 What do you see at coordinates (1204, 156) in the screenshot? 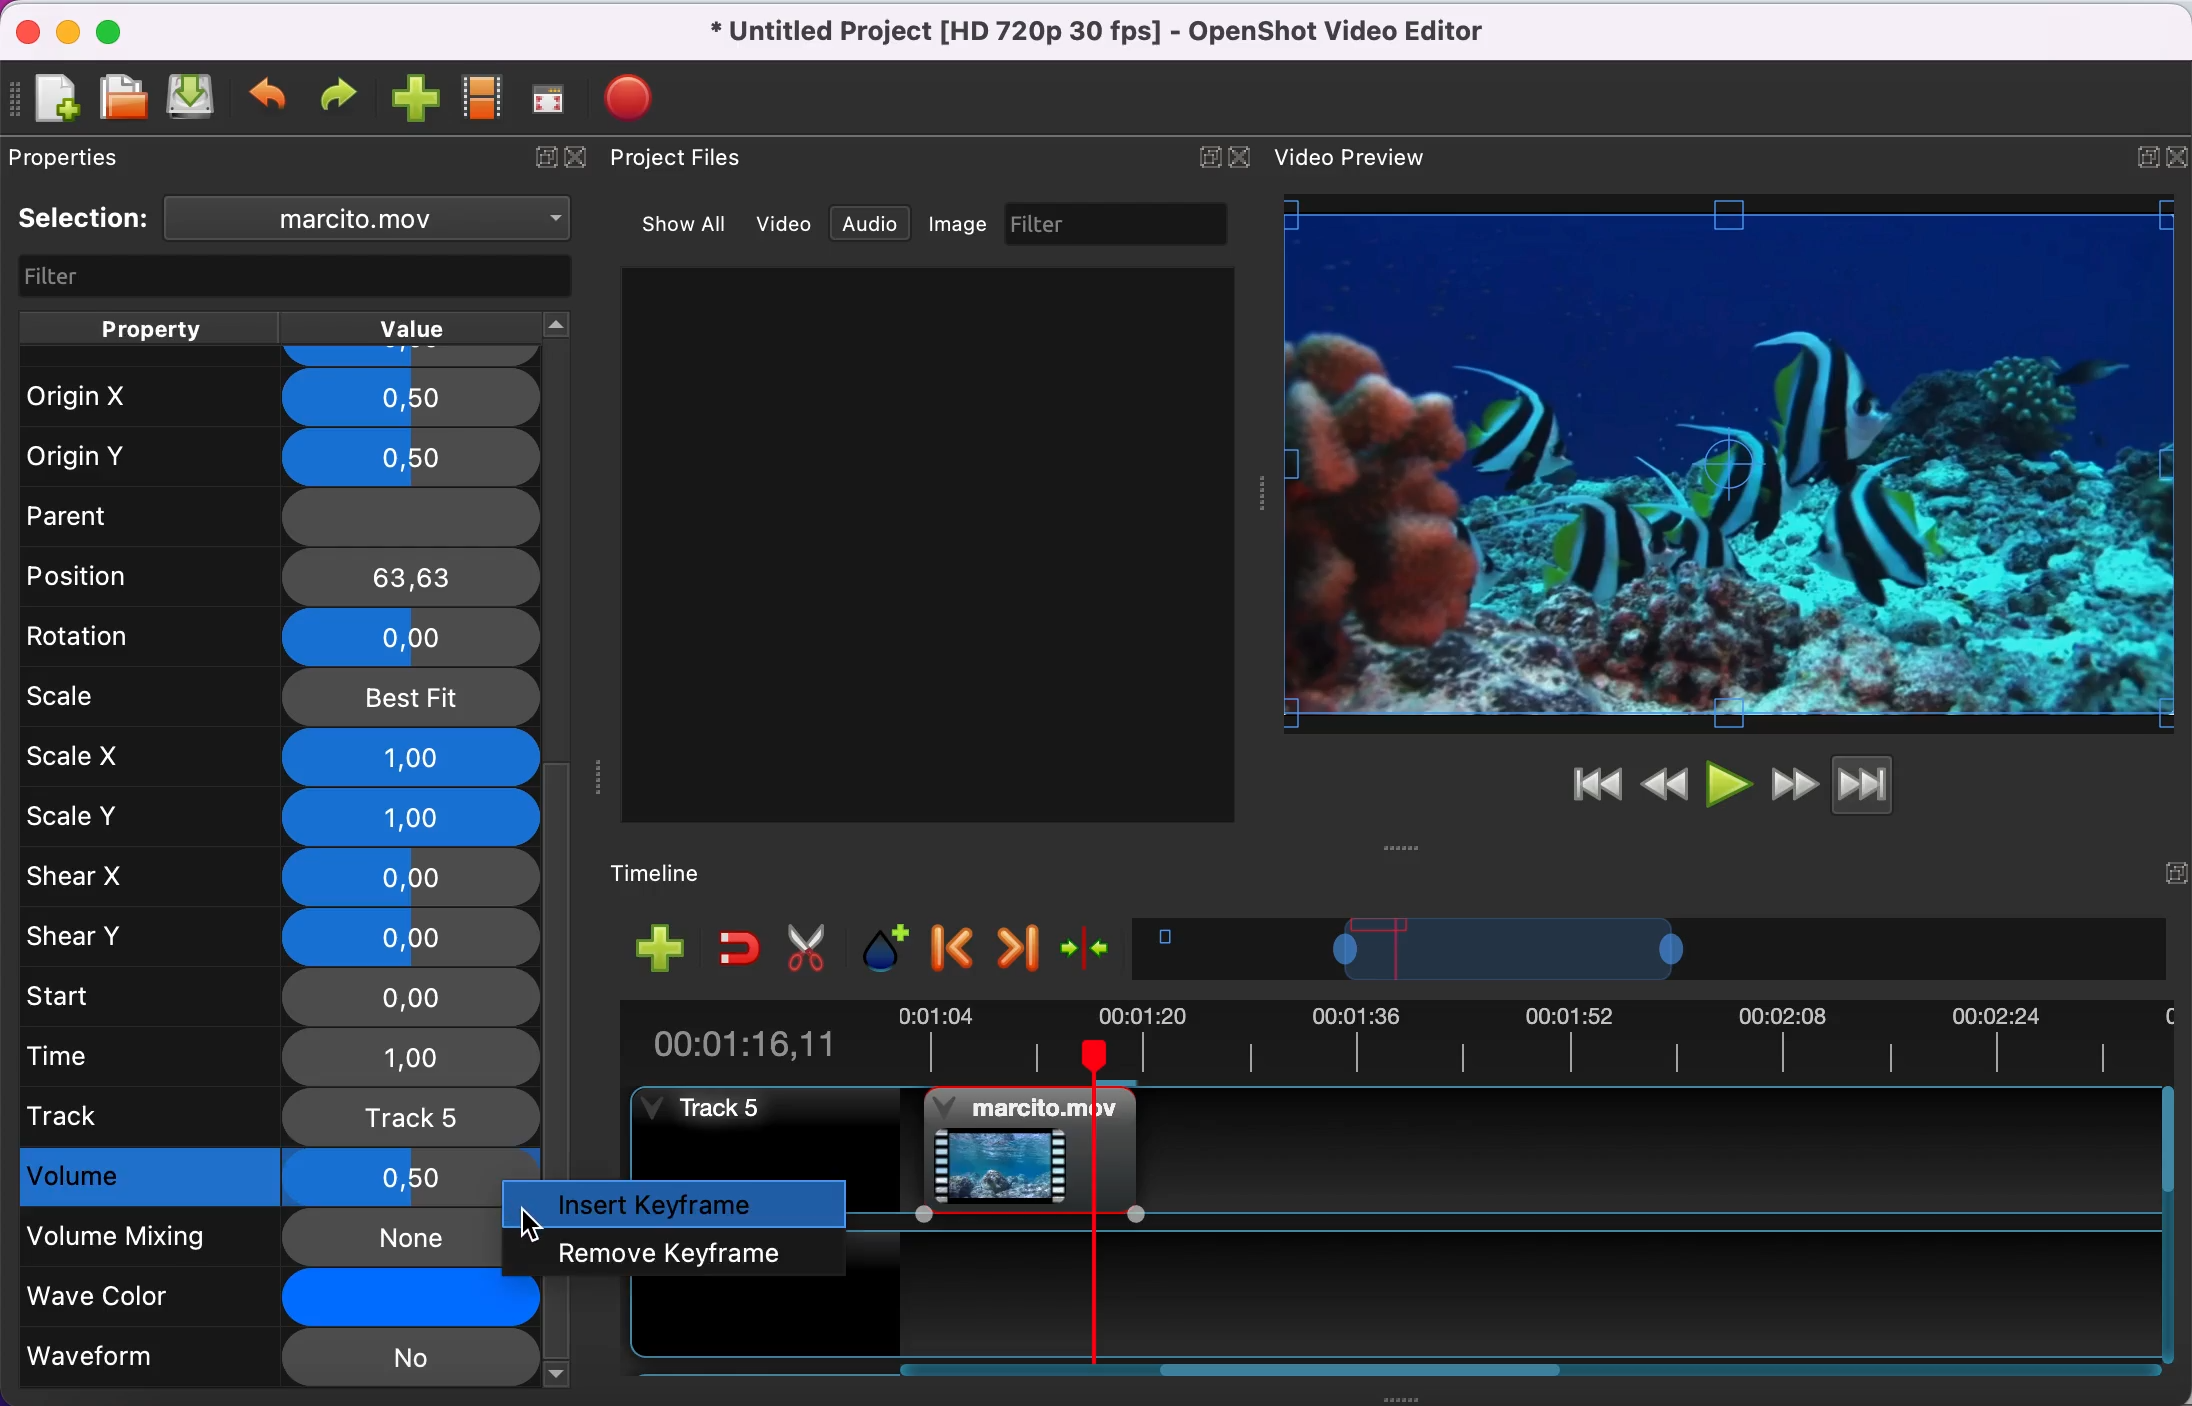
I see `expand/hide` at bounding box center [1204, 156].